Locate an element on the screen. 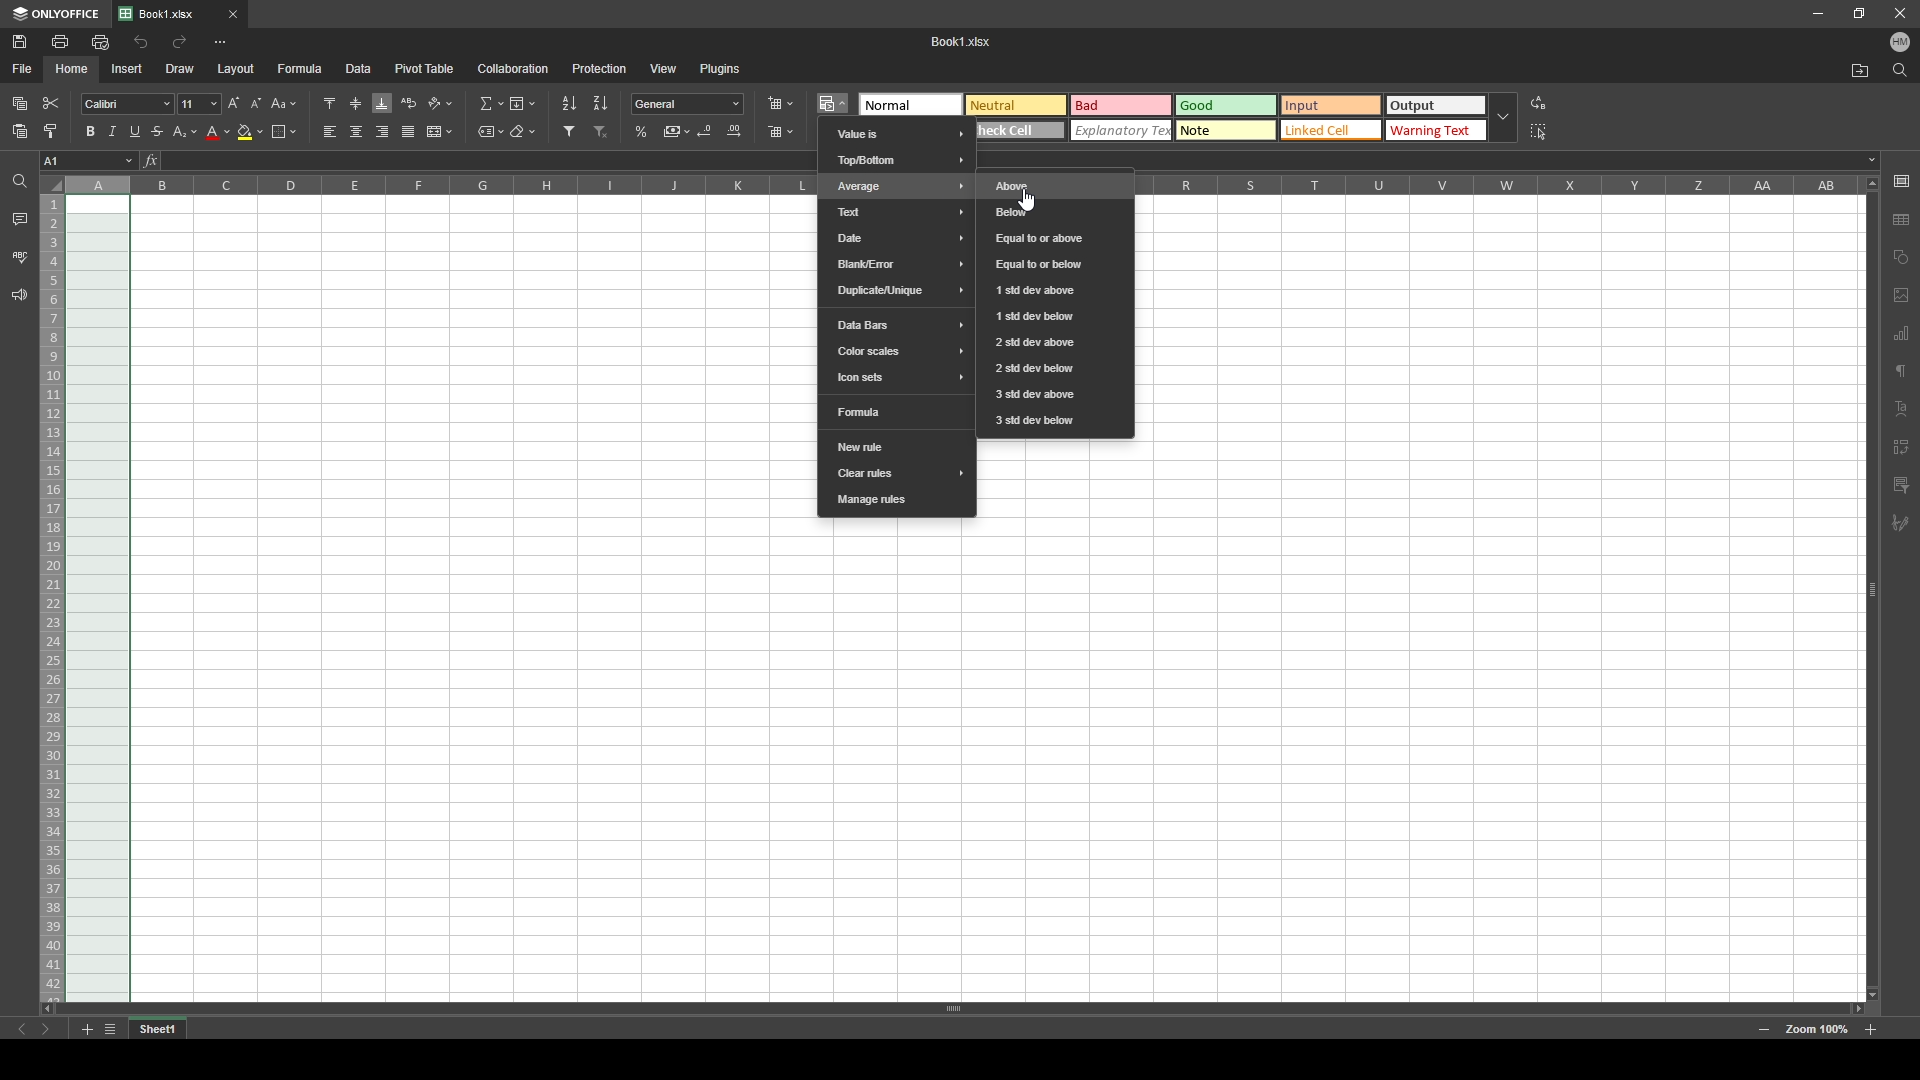 Image resolution: width=1920 pixels, height=1080 pixels. select all is located at coordinates (1542, 130).